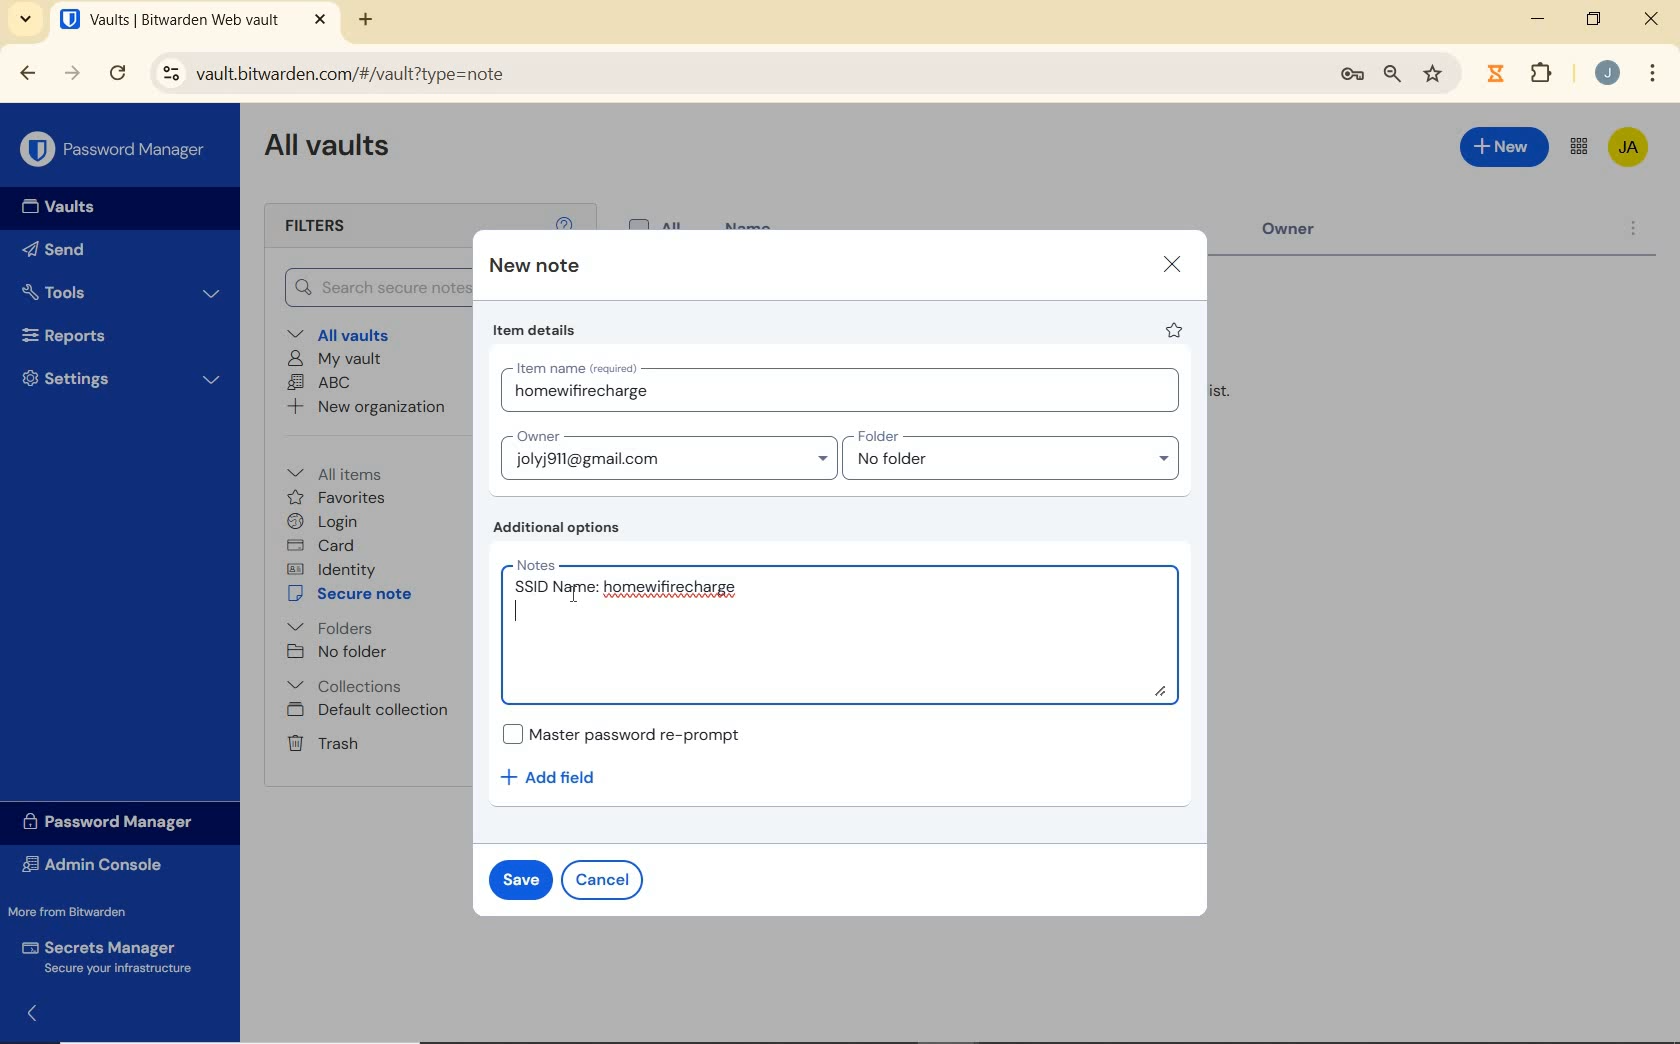  I want to click on Tools, so click(123, 291).